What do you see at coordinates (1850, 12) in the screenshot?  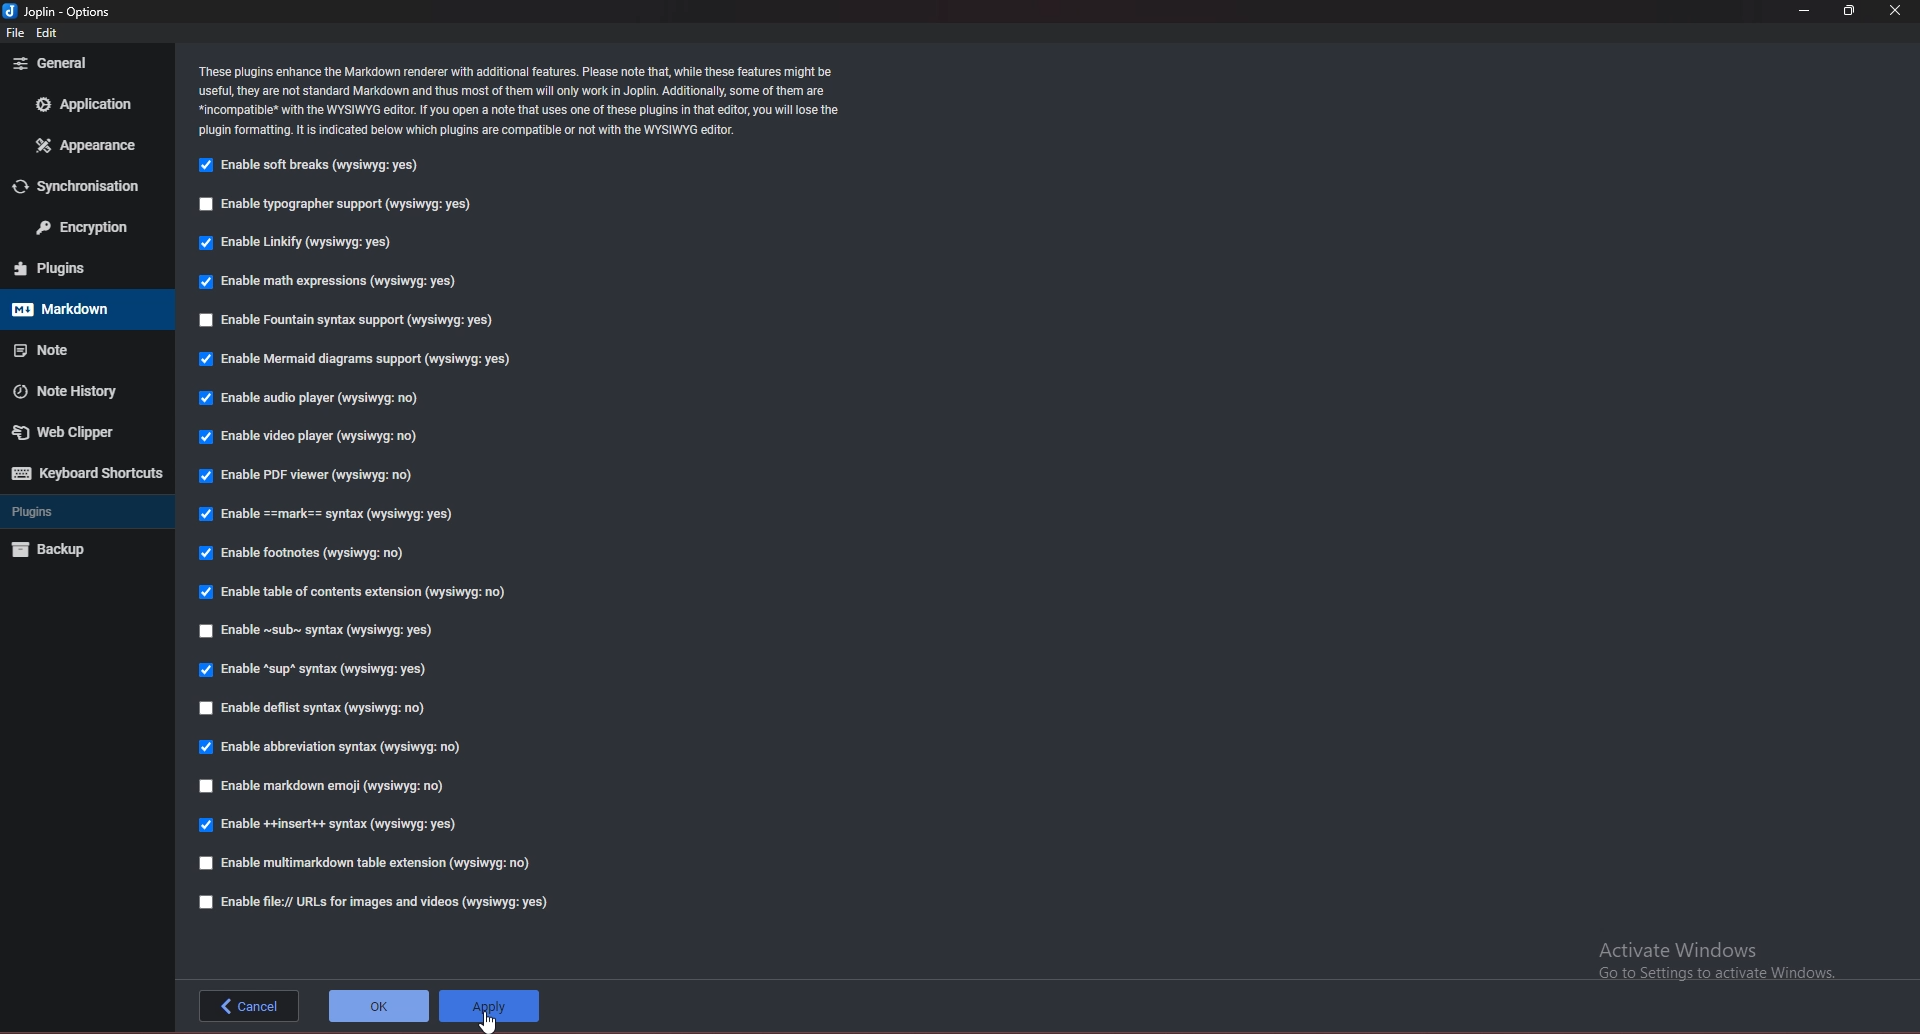 I see `resize` at bounding box center [1850, 12].